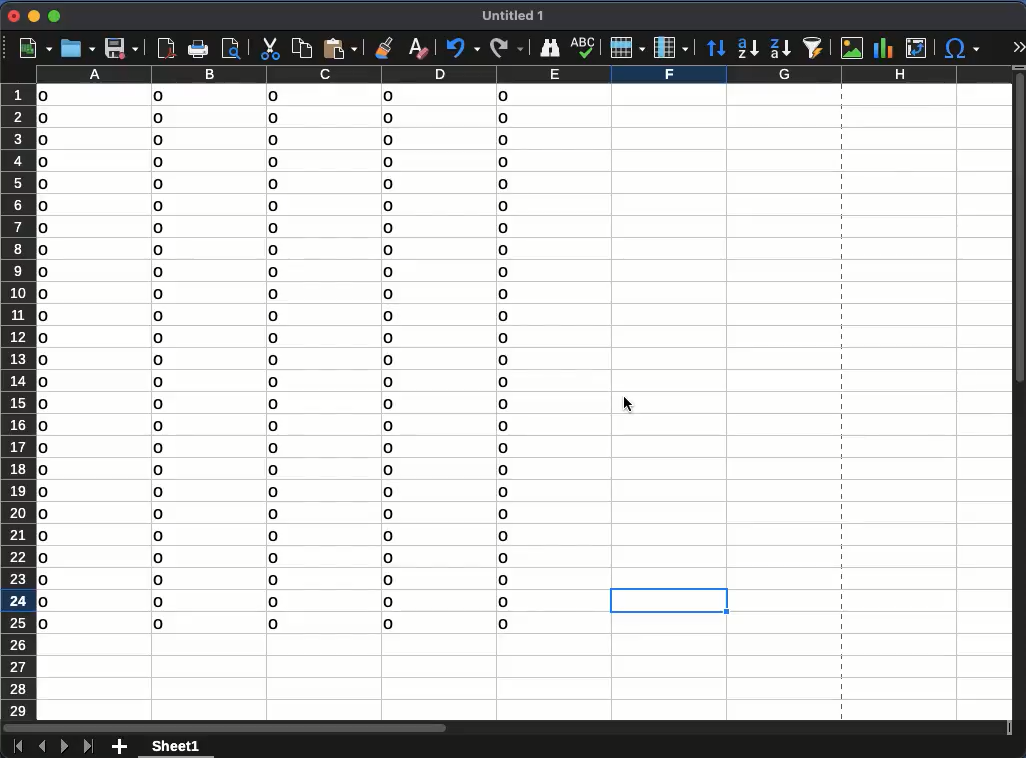 The height and width of the screenshot is (758, 1026). I want to click on open, so click(77, 48).